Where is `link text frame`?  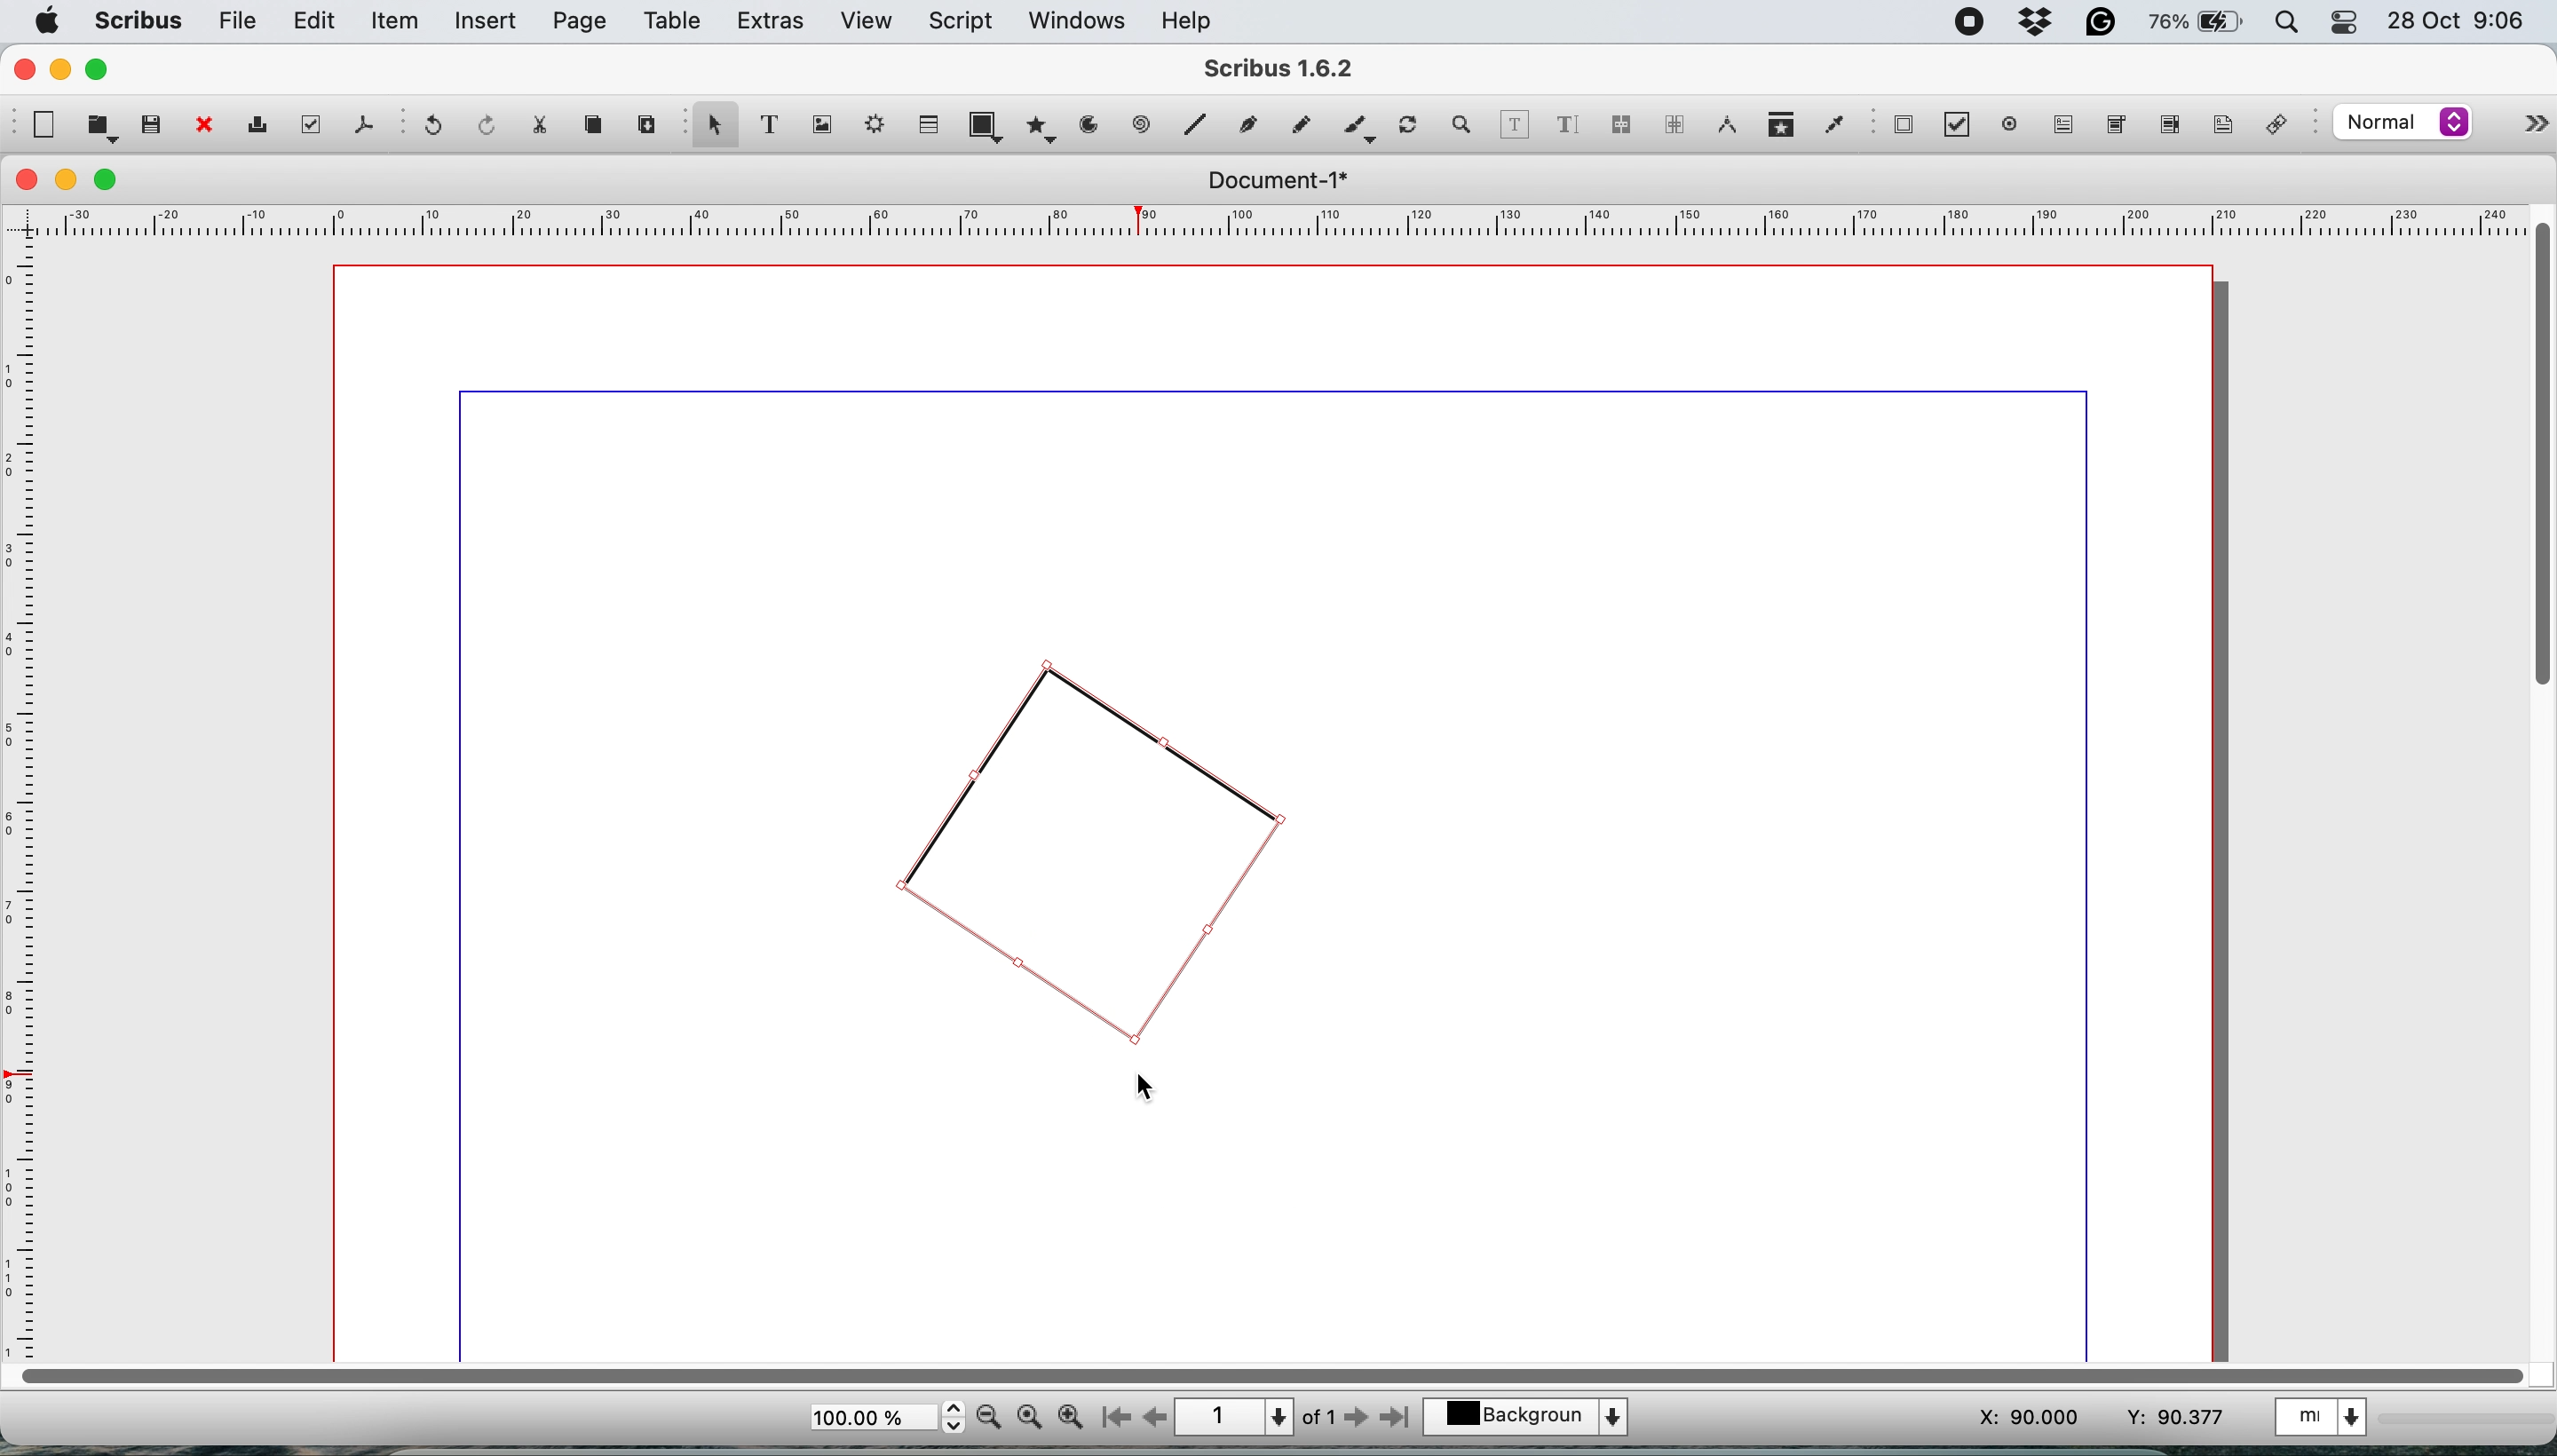 link text frame is located at coordinates (1625, 125).